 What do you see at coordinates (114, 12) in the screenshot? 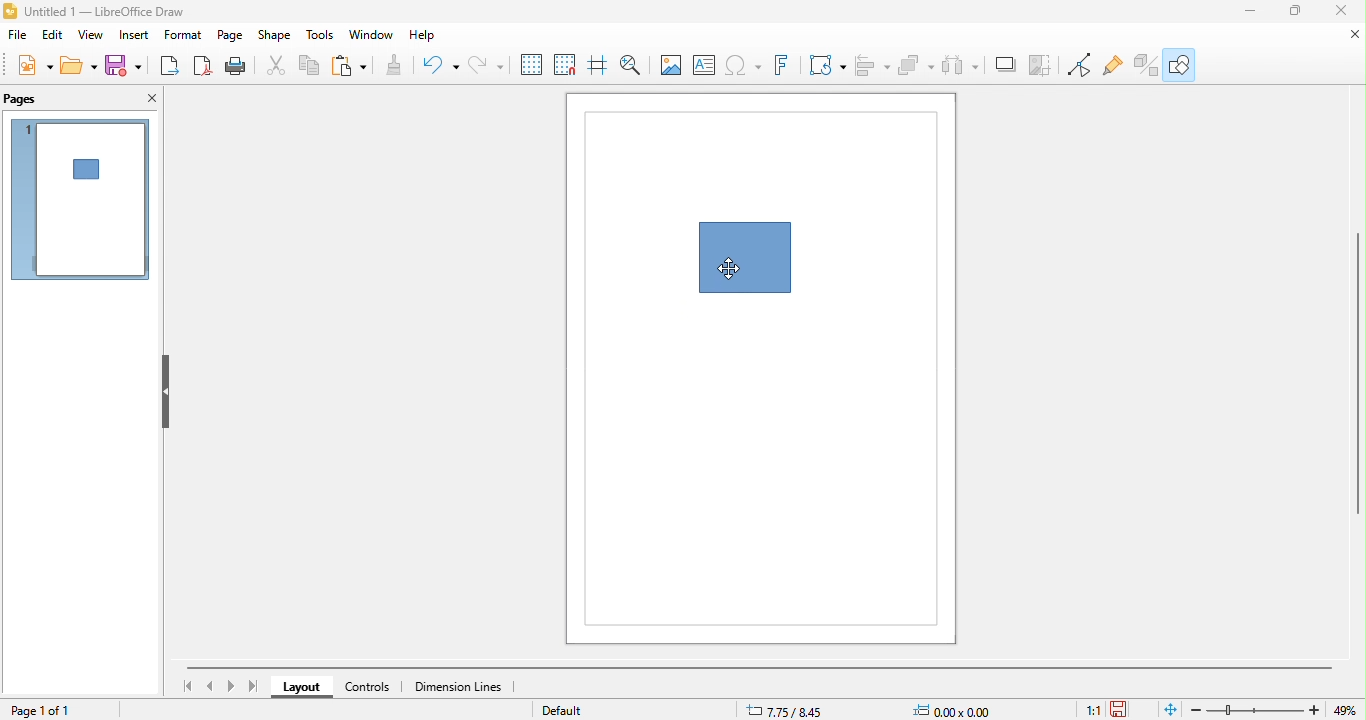
I see `untitled 1- libre office draw` at bounding box center [114, 12].